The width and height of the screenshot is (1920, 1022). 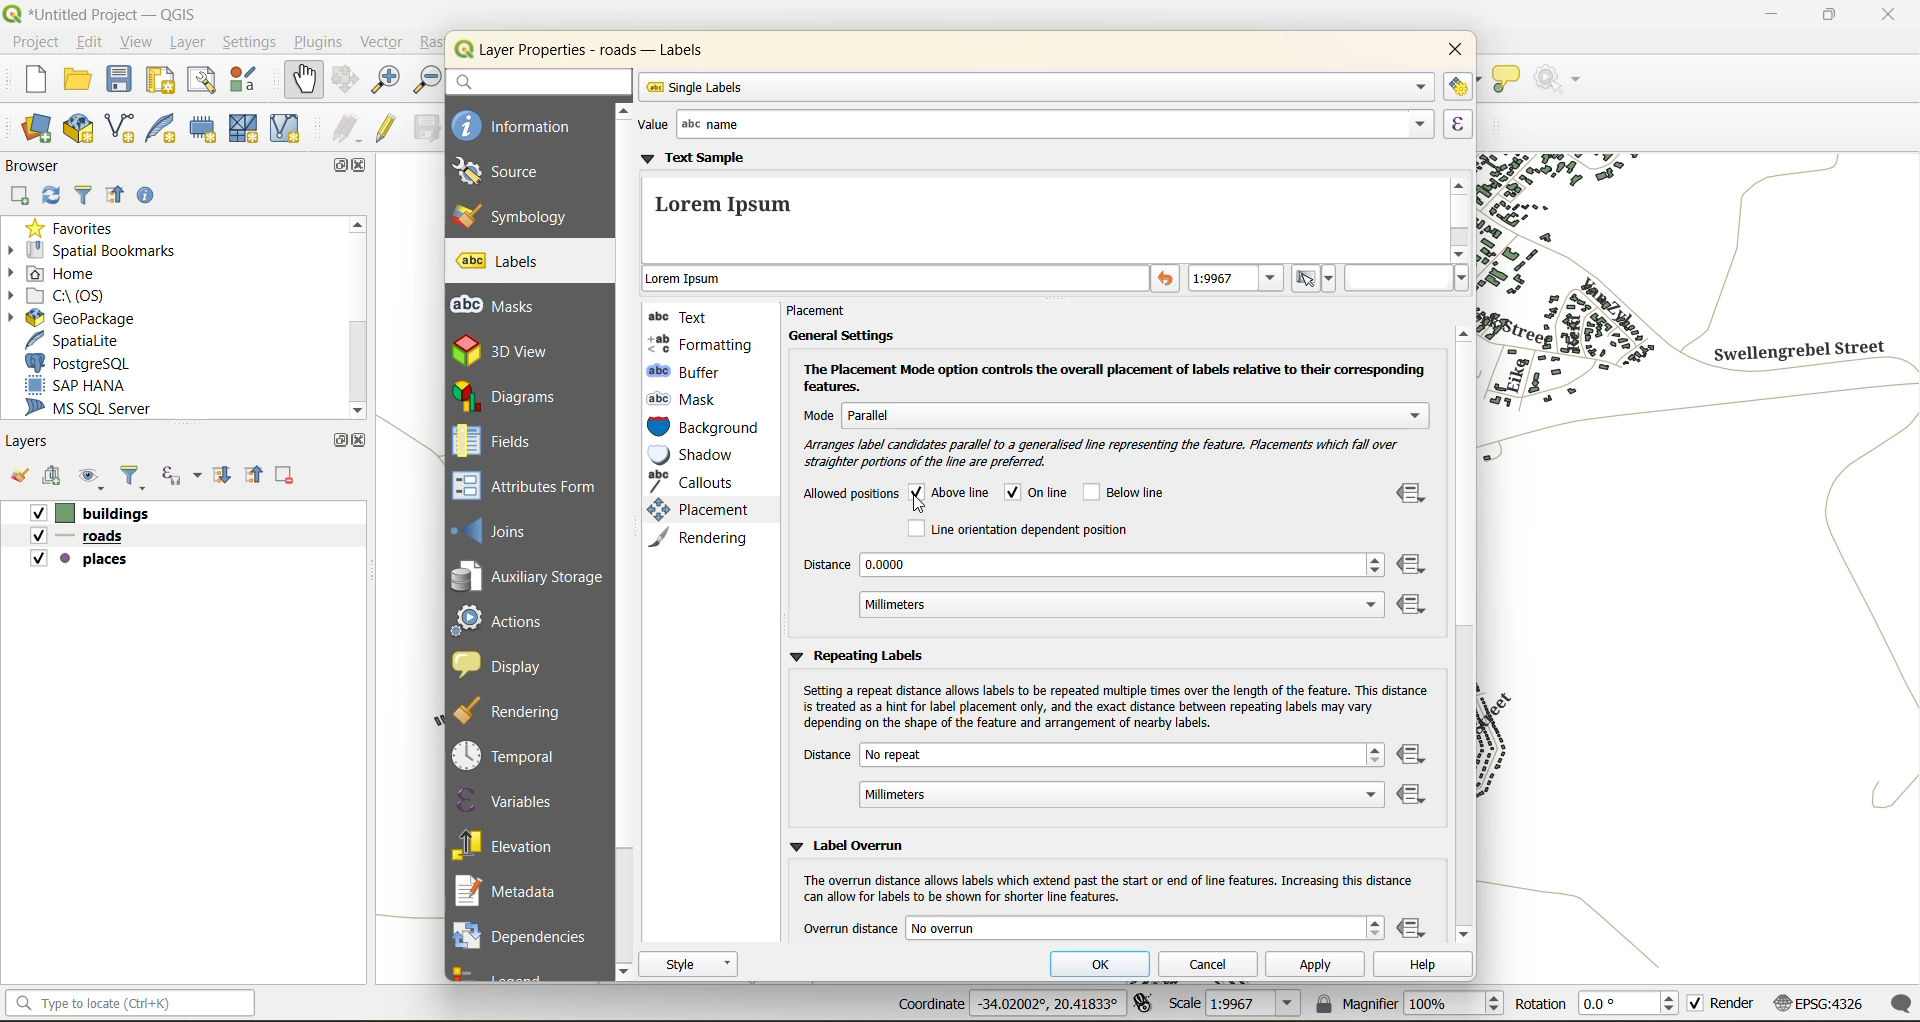 I want to click on toggle edits, so click(x=390, y=130).